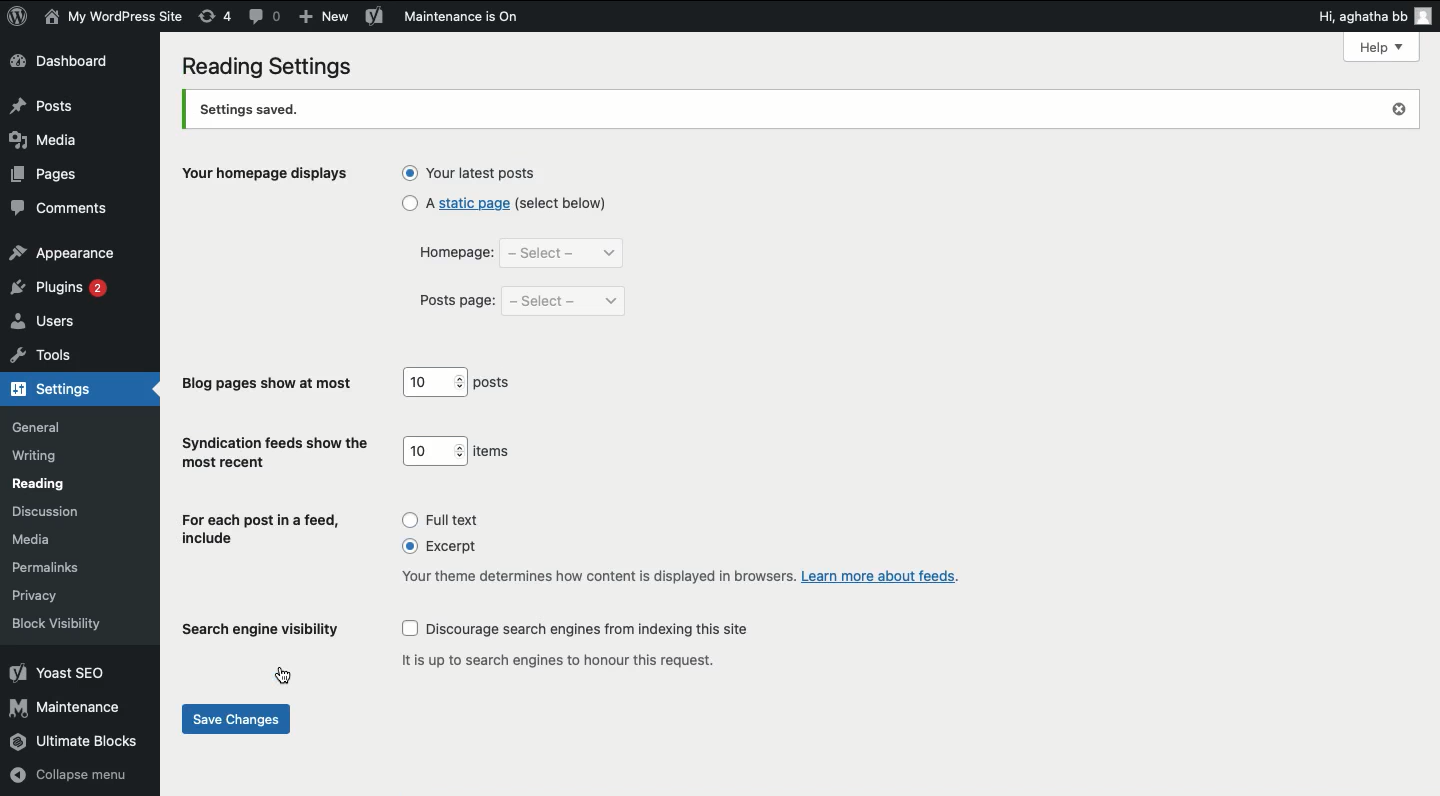 The height and width of the screenshot is (796, 1440). Describe the element at coordinates (45, 176) in the screenshot. I see `pages` at that location.